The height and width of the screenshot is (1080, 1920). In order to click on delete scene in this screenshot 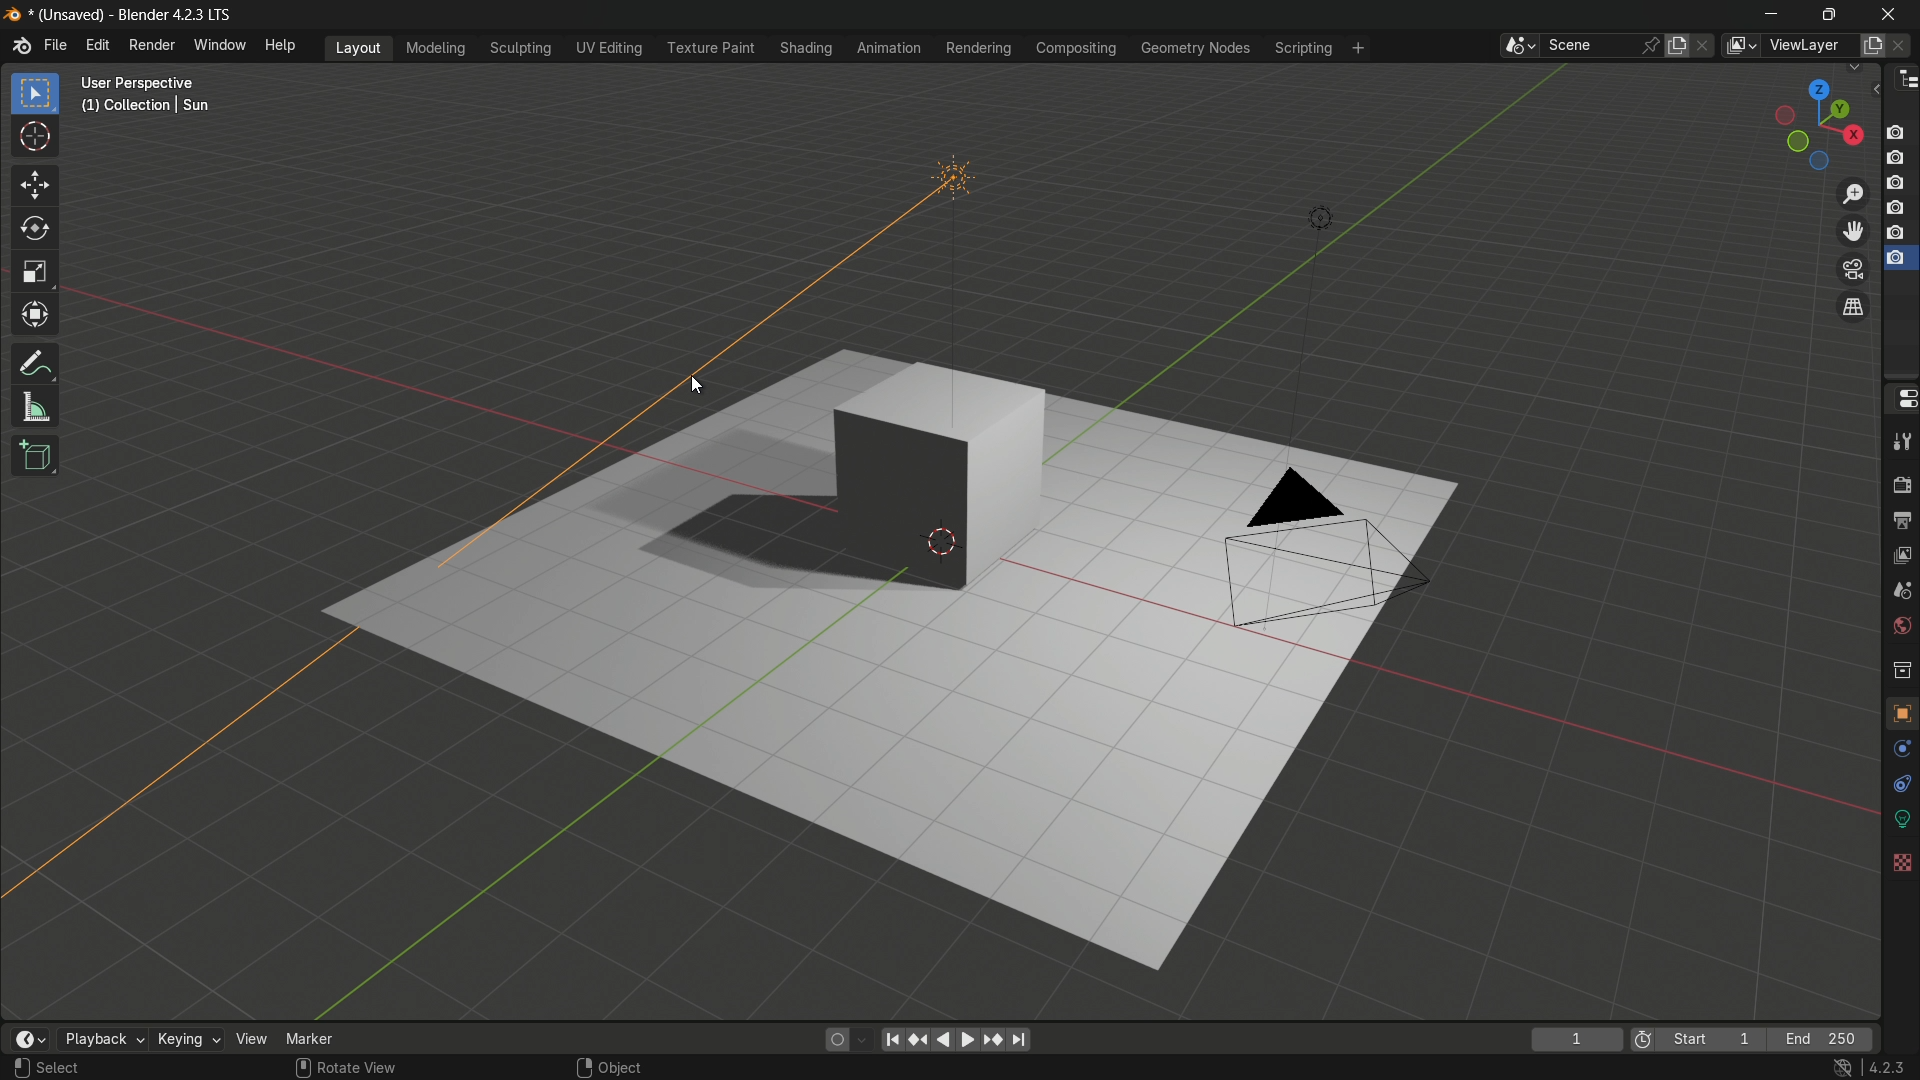, I will do `click(1707, 45)`.